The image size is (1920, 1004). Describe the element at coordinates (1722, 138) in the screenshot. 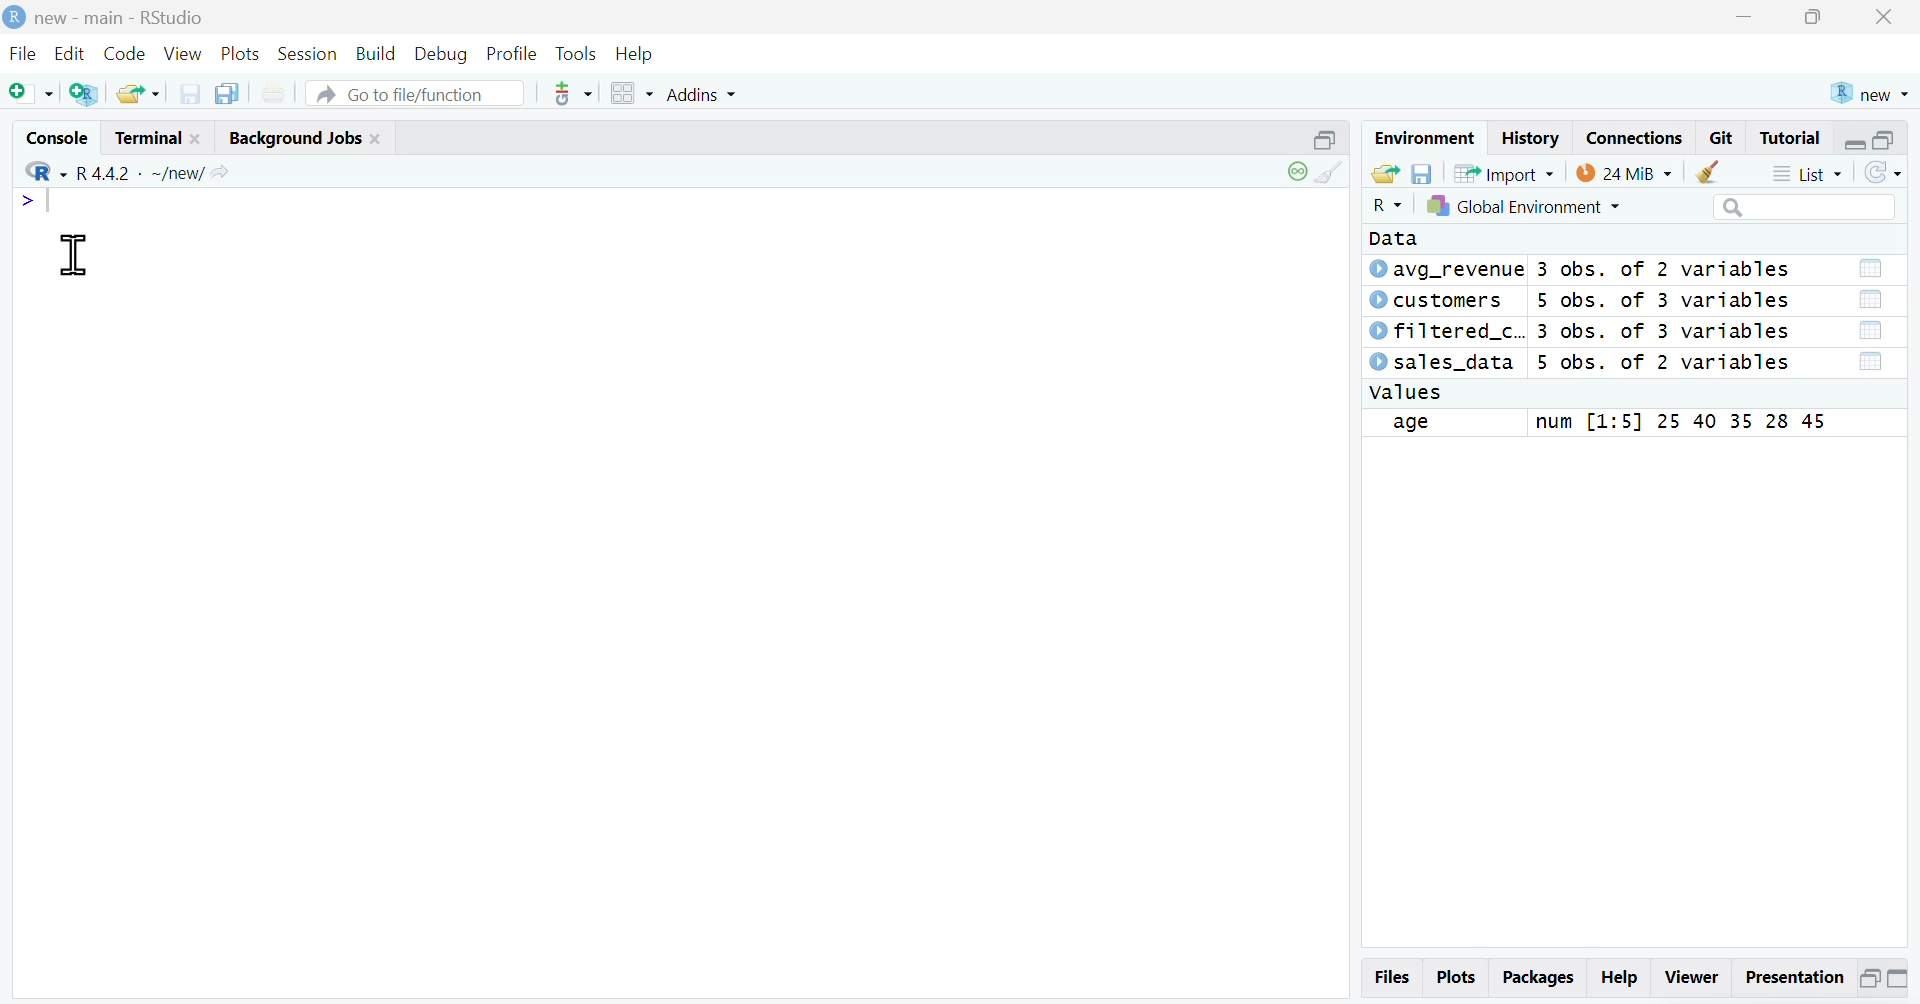

I see `Git` at that location.